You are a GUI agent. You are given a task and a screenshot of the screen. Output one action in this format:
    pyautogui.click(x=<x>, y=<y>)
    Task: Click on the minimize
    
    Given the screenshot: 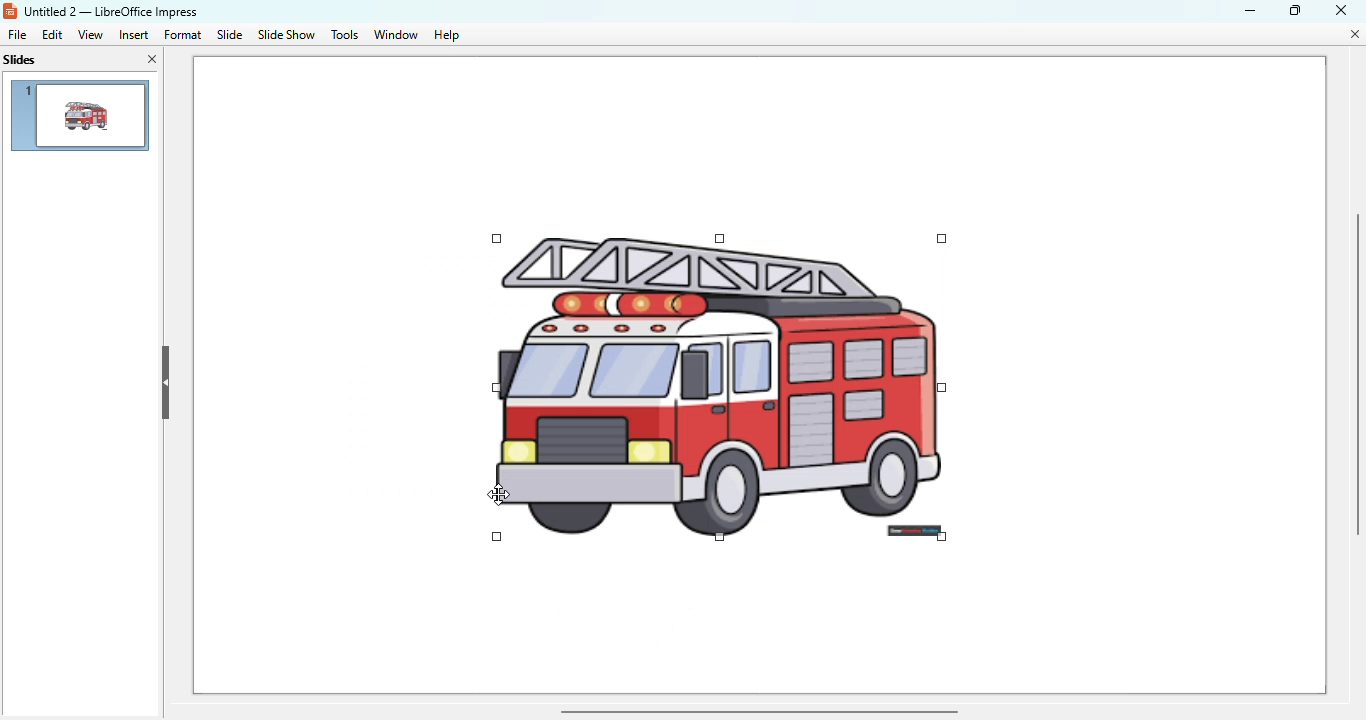 What is the action you would take?
    pyautogui.click(x=1251, y=11)
    